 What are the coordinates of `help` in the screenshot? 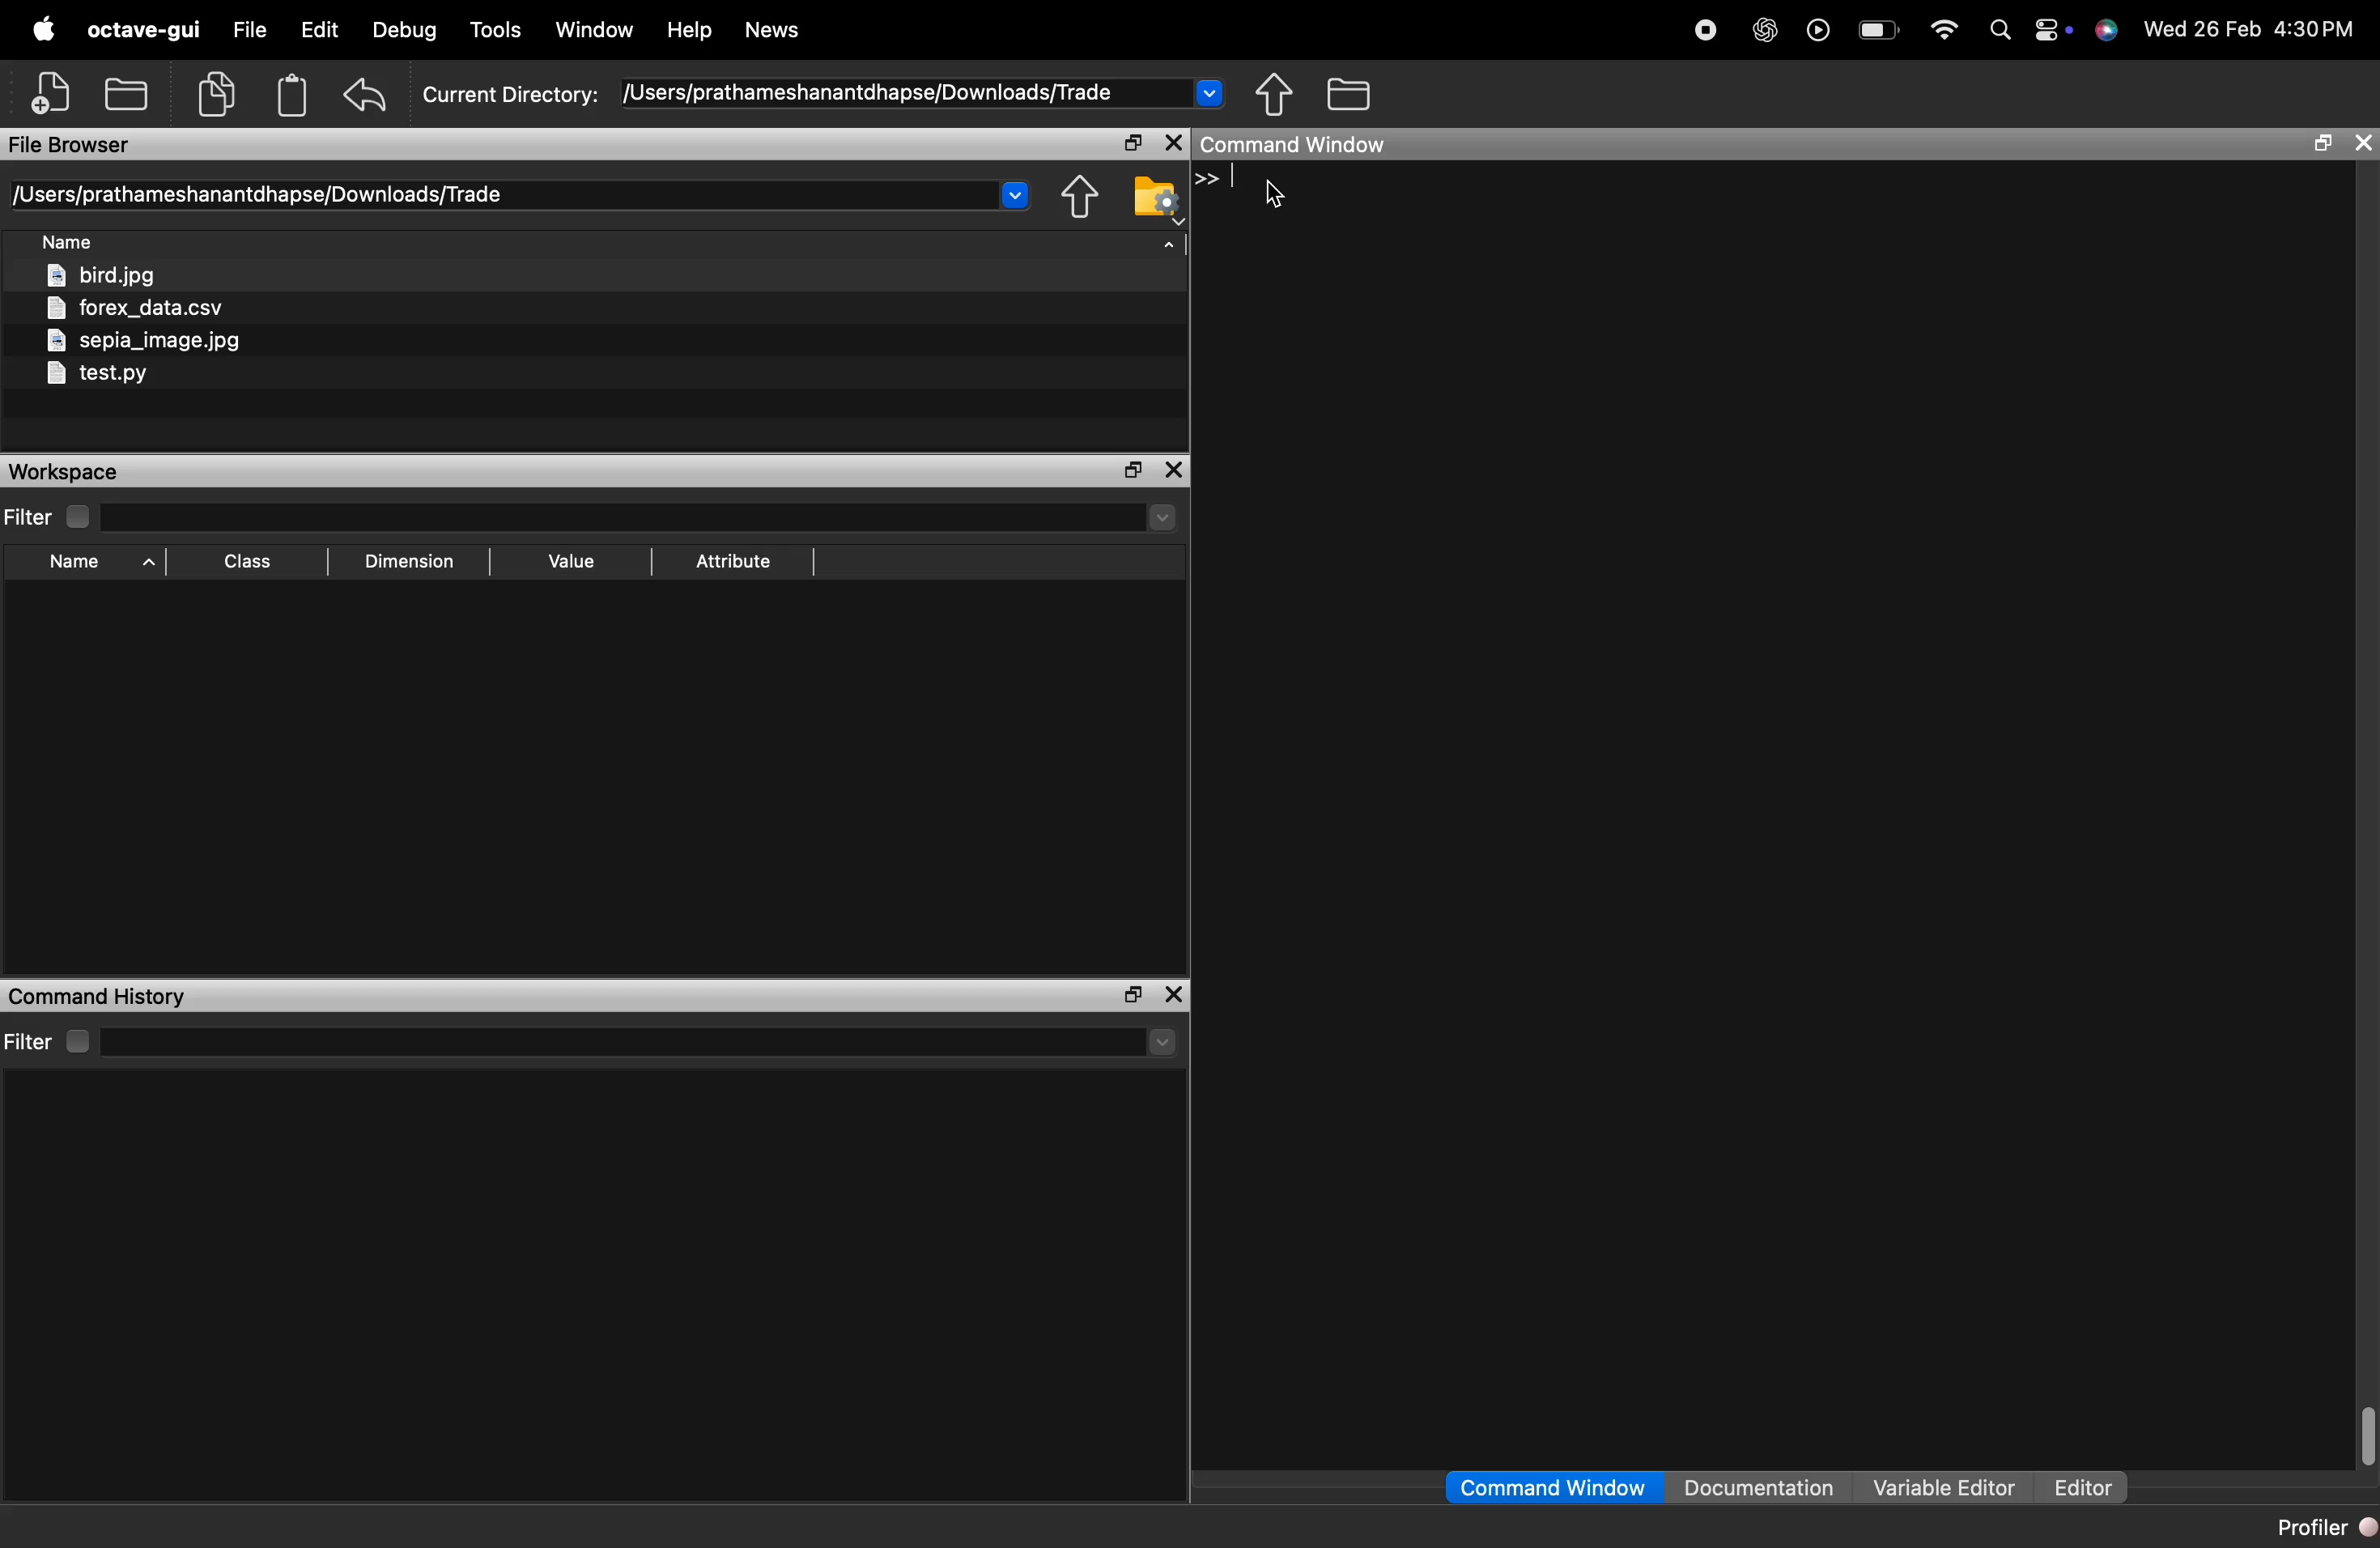 It's located at (692, 31).